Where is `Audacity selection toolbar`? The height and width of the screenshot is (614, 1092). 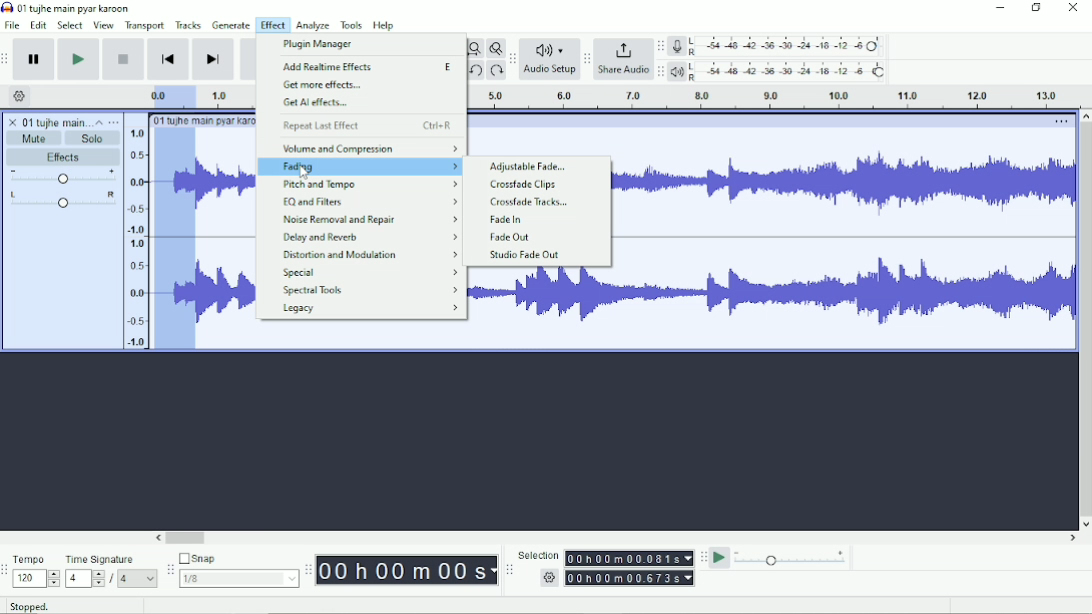 Audacity selection toolbar is located at coordinates (507, 570).